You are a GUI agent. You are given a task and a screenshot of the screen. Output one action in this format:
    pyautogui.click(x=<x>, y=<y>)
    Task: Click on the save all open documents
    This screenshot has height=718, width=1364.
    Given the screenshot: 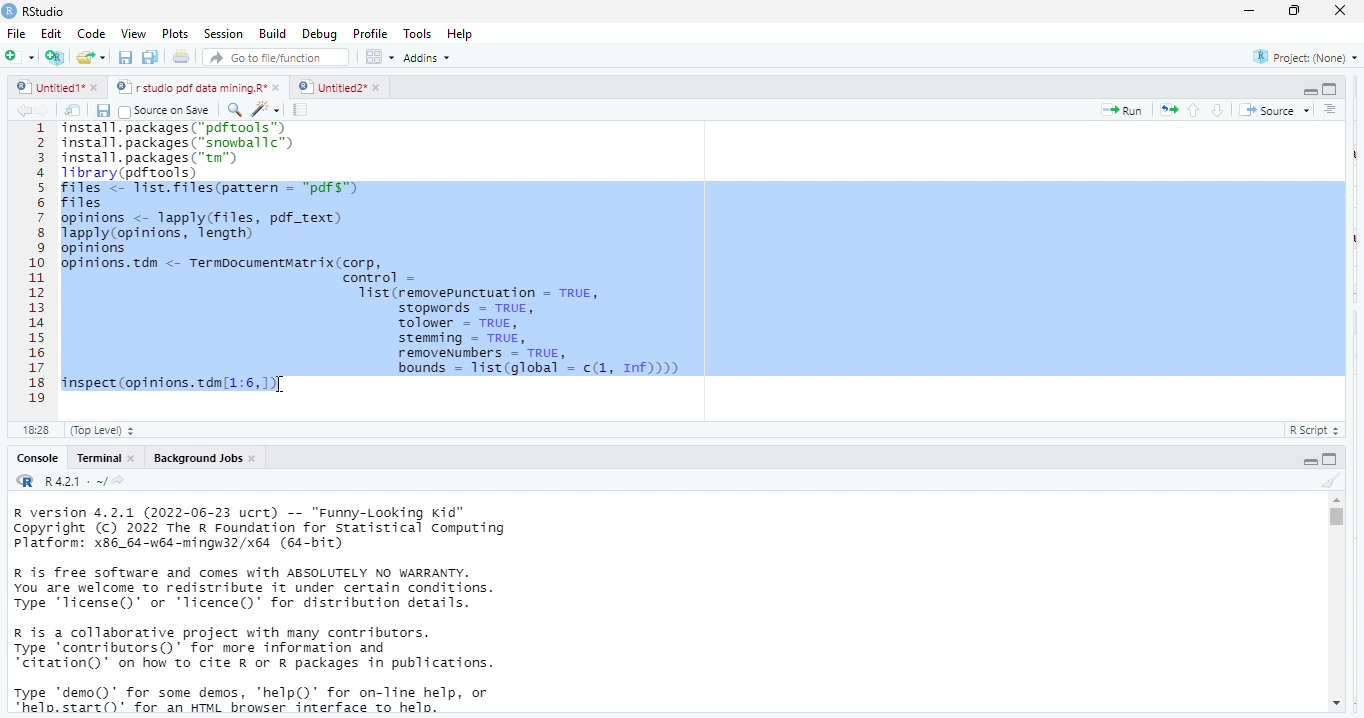 What is the action you would take?
    pyautogui.click(x=151, y=58)
    